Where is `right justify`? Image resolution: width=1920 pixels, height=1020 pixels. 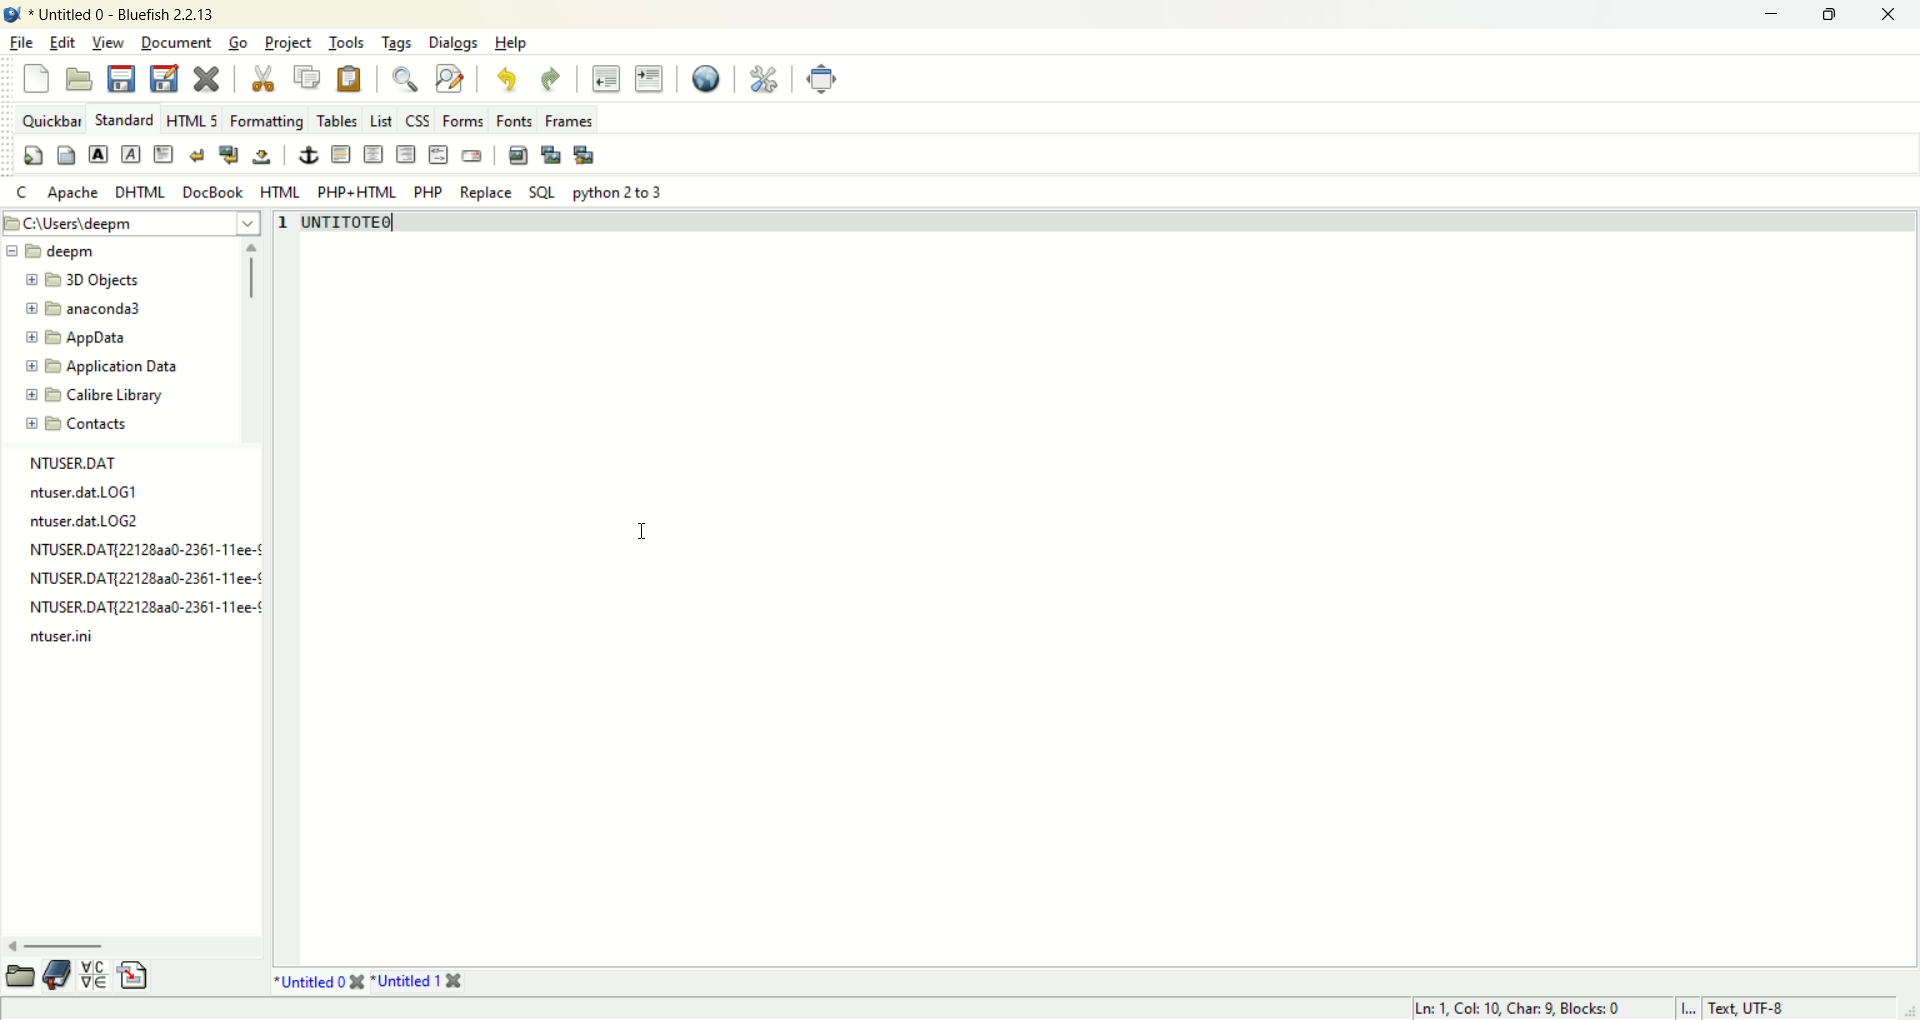
right justify is located at coordinates (405, 154).